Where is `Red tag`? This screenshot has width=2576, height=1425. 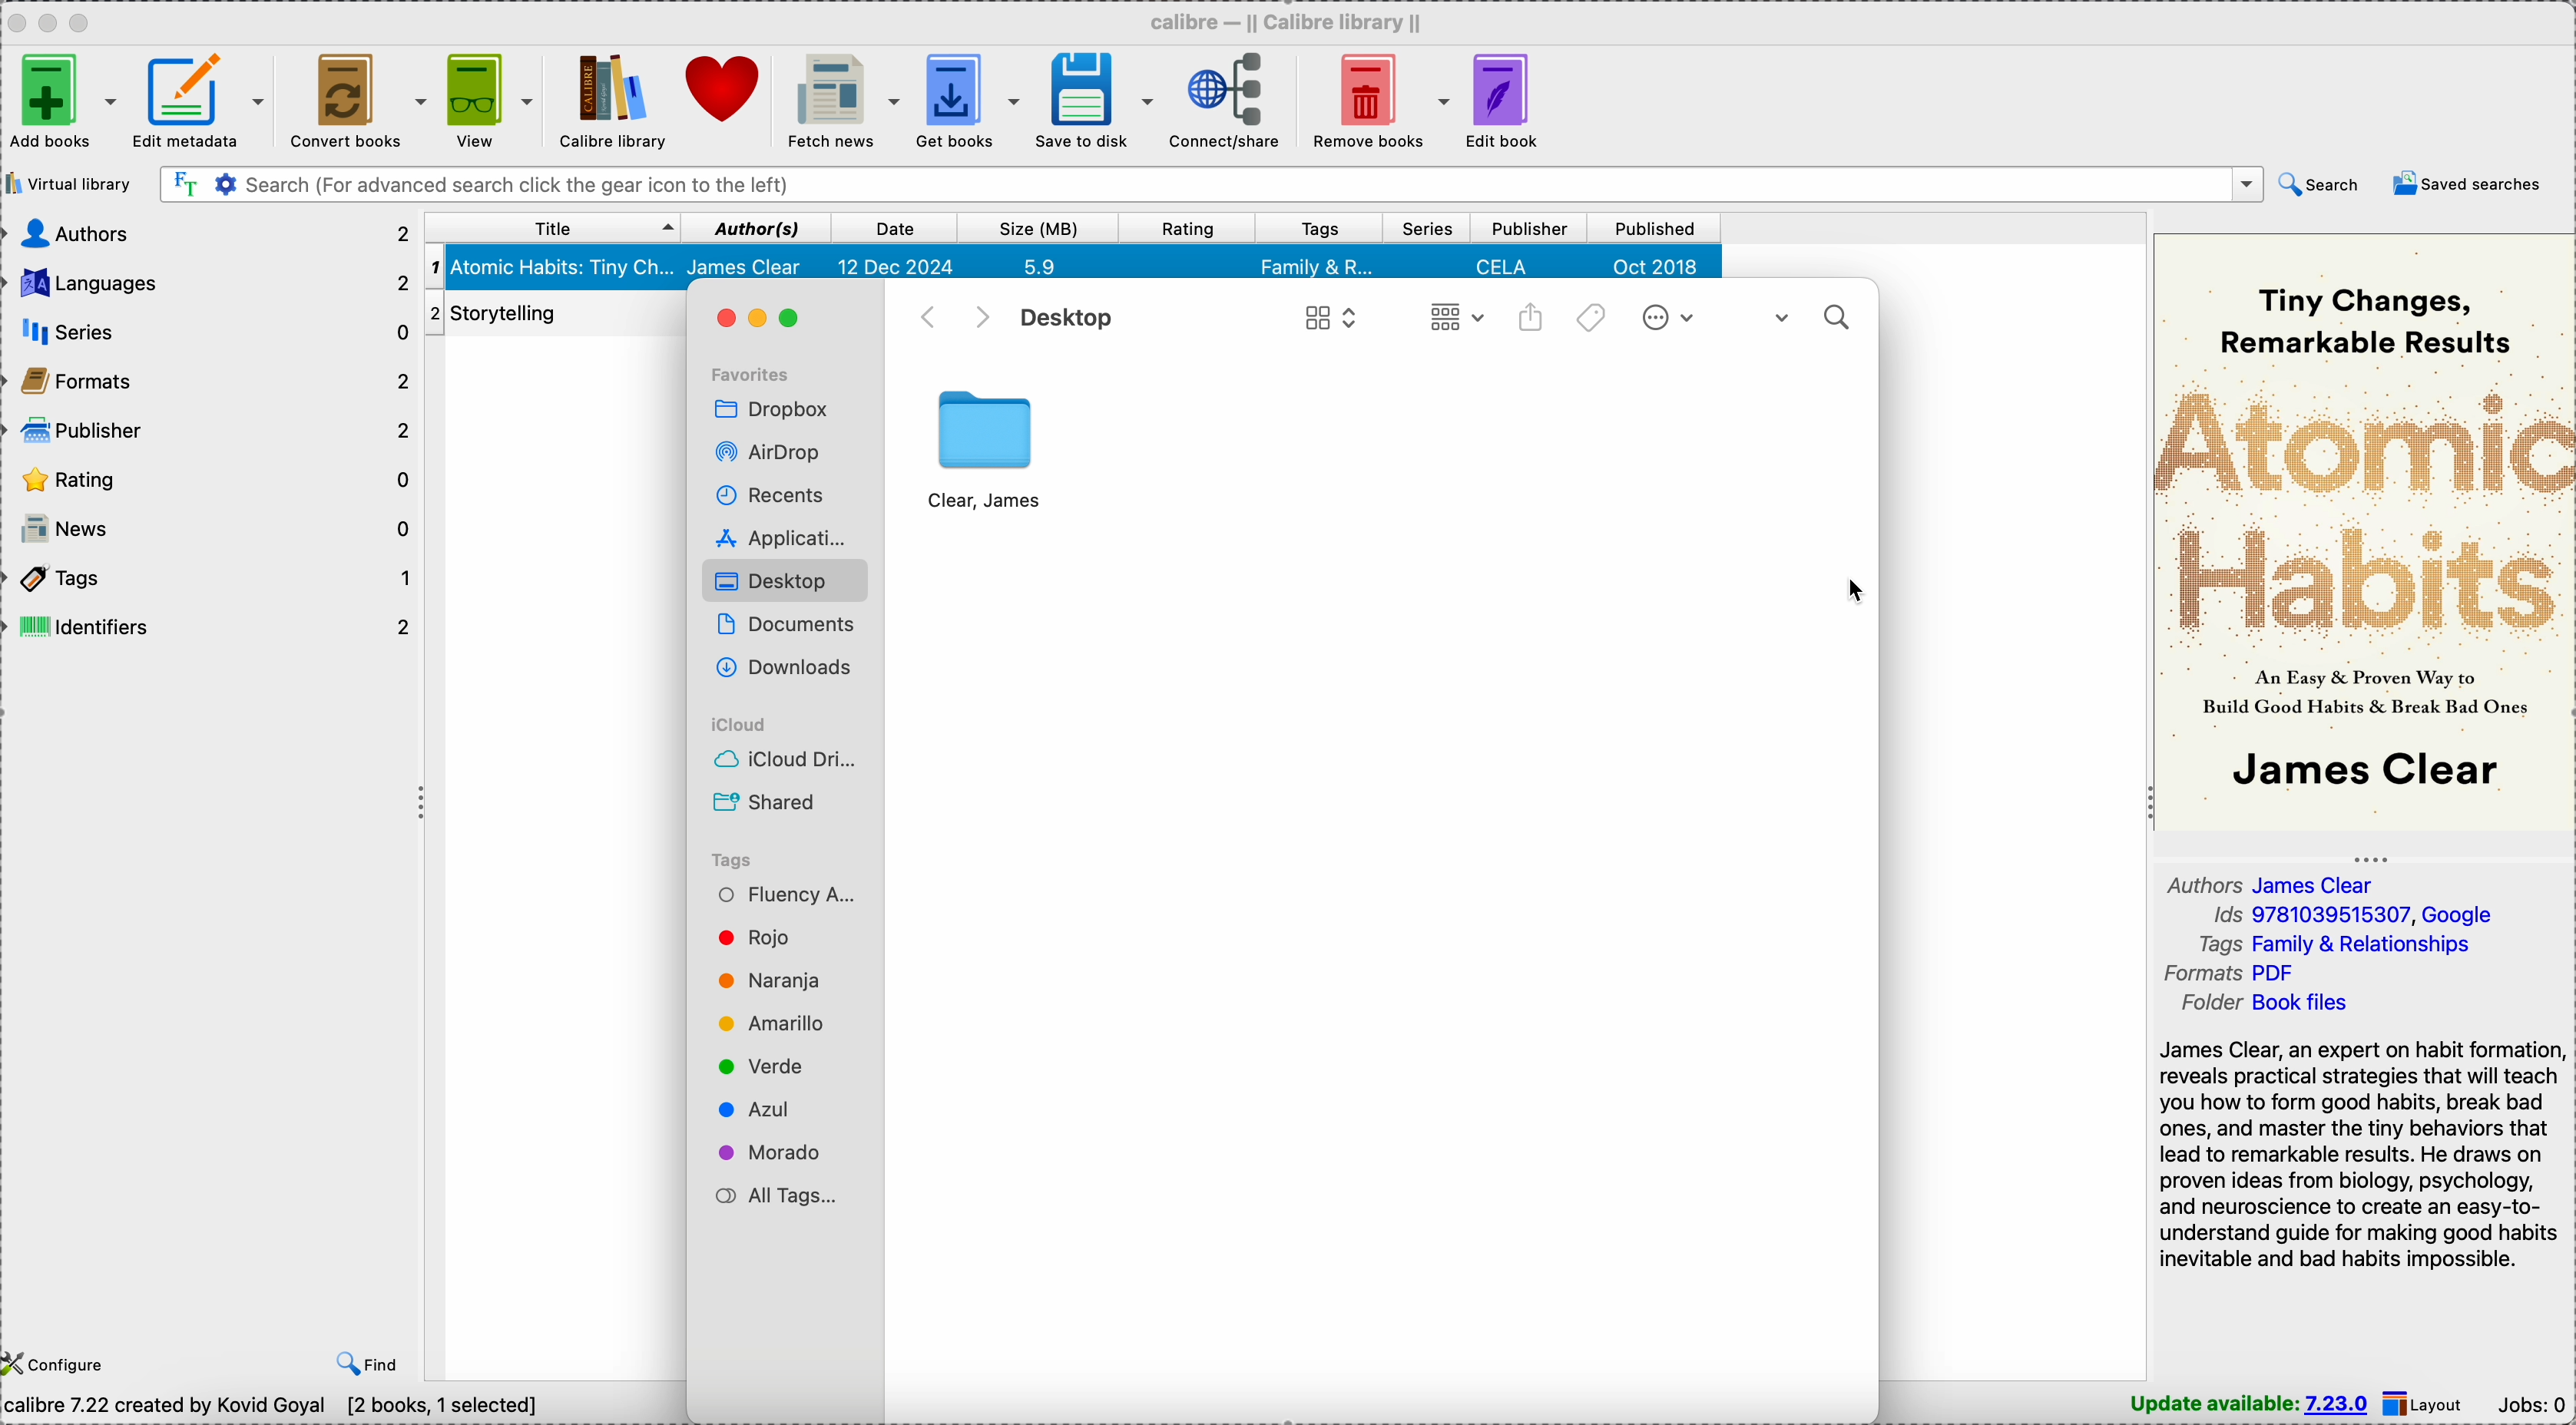
Red tag is located at coordinates (760, 935).